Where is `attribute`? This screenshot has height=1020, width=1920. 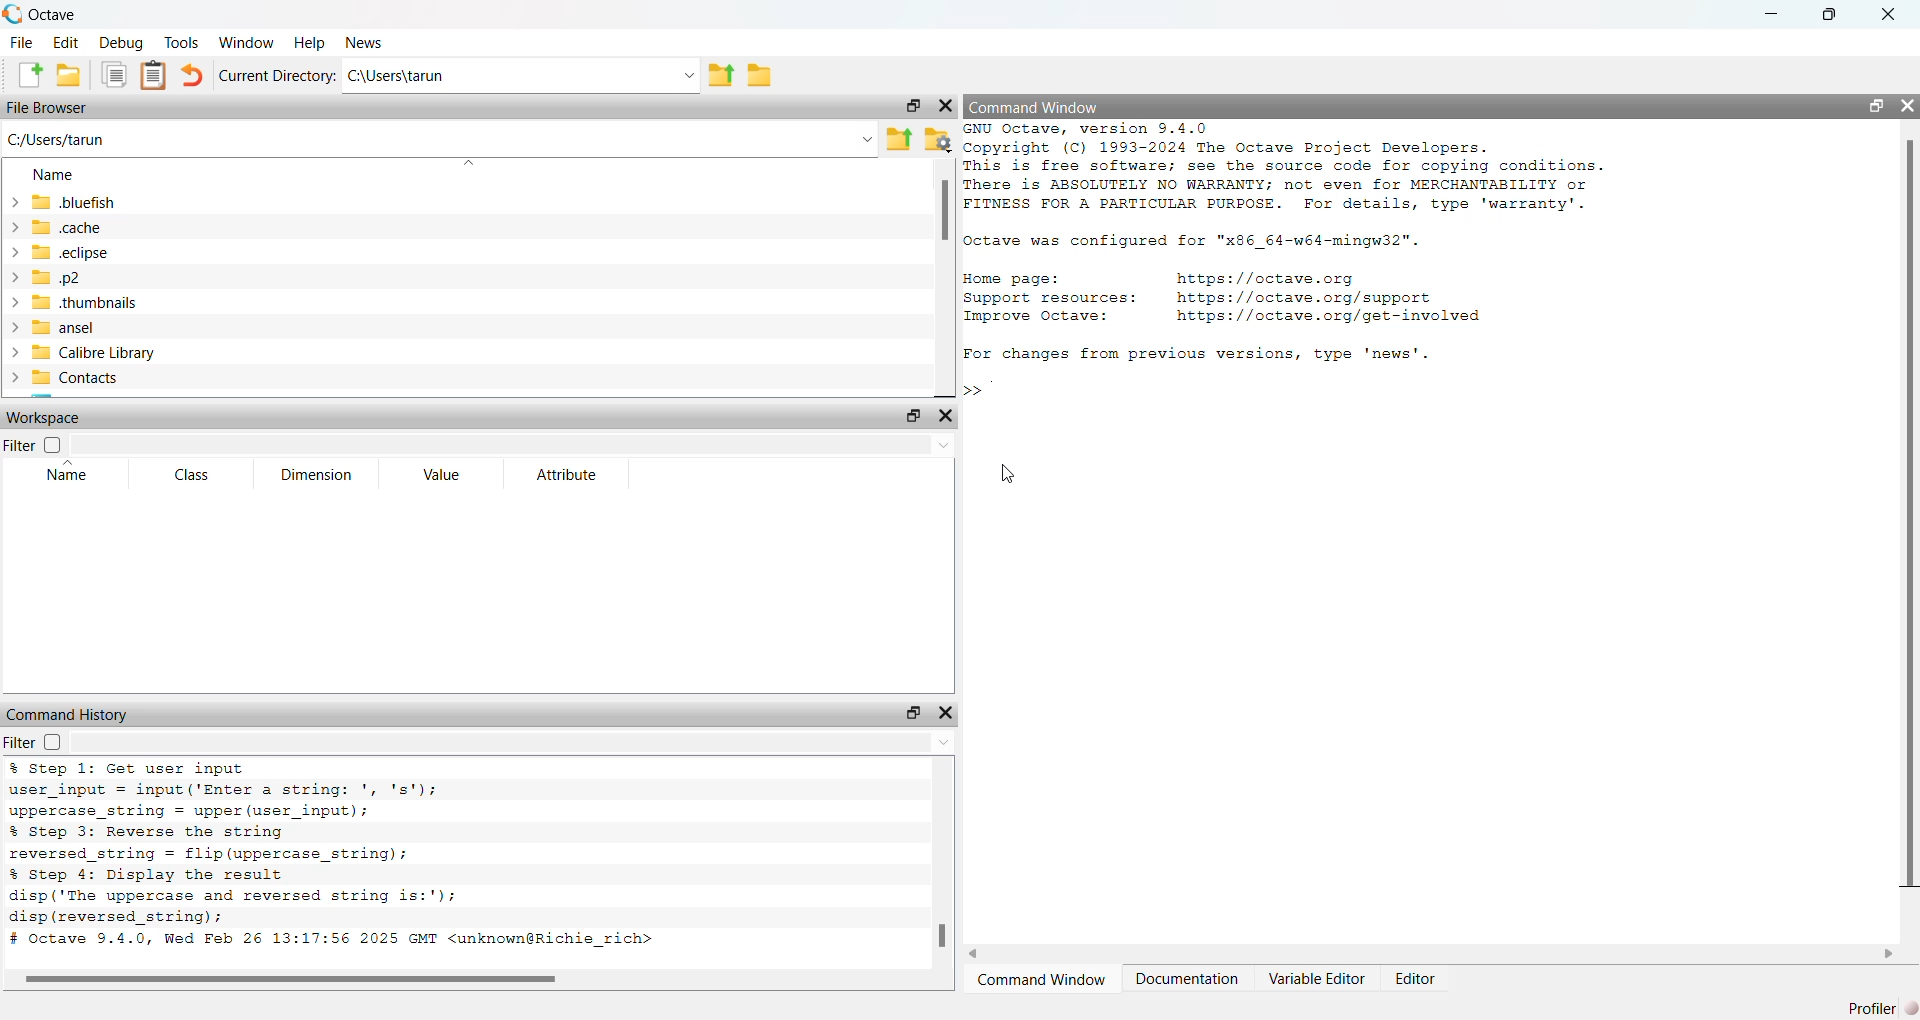
attribute is located at coordinates (568, 476).